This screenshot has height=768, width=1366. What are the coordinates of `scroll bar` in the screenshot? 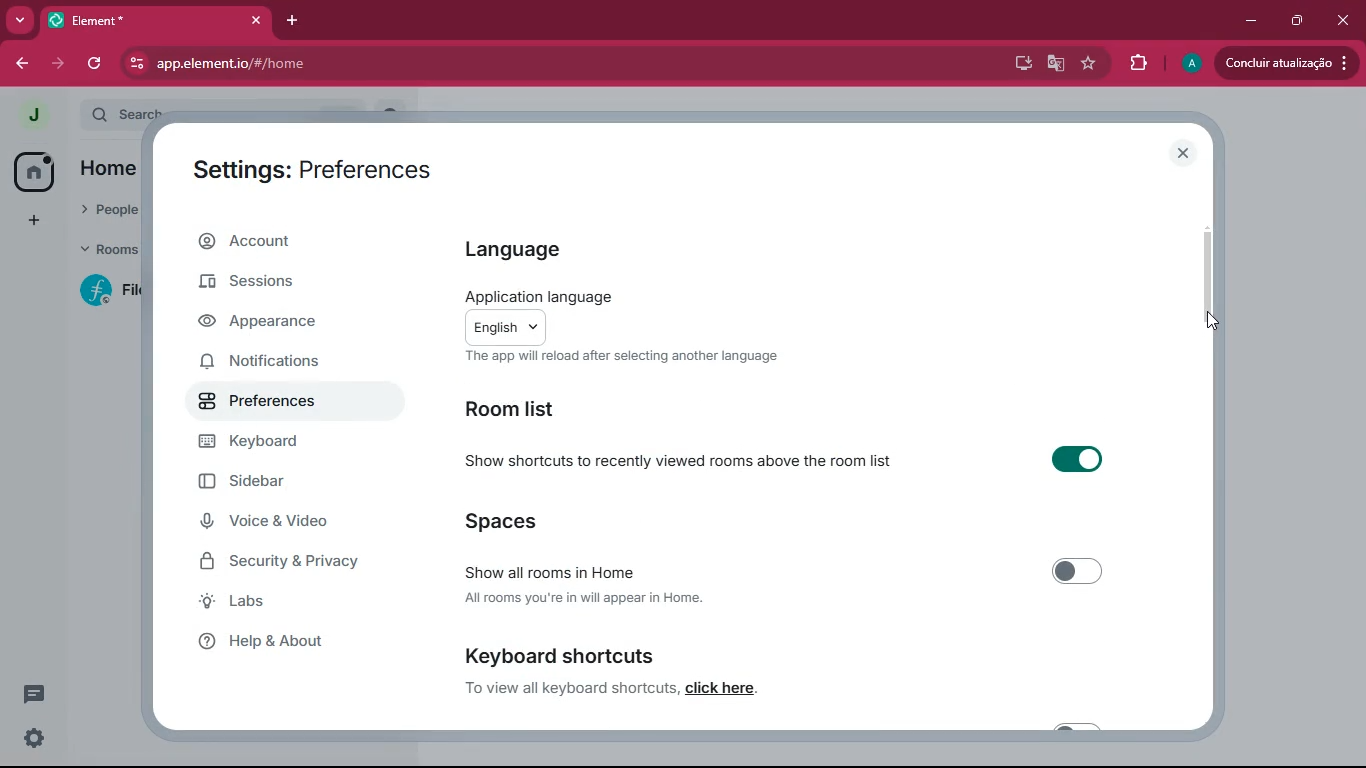 It's located at (1213, 285).